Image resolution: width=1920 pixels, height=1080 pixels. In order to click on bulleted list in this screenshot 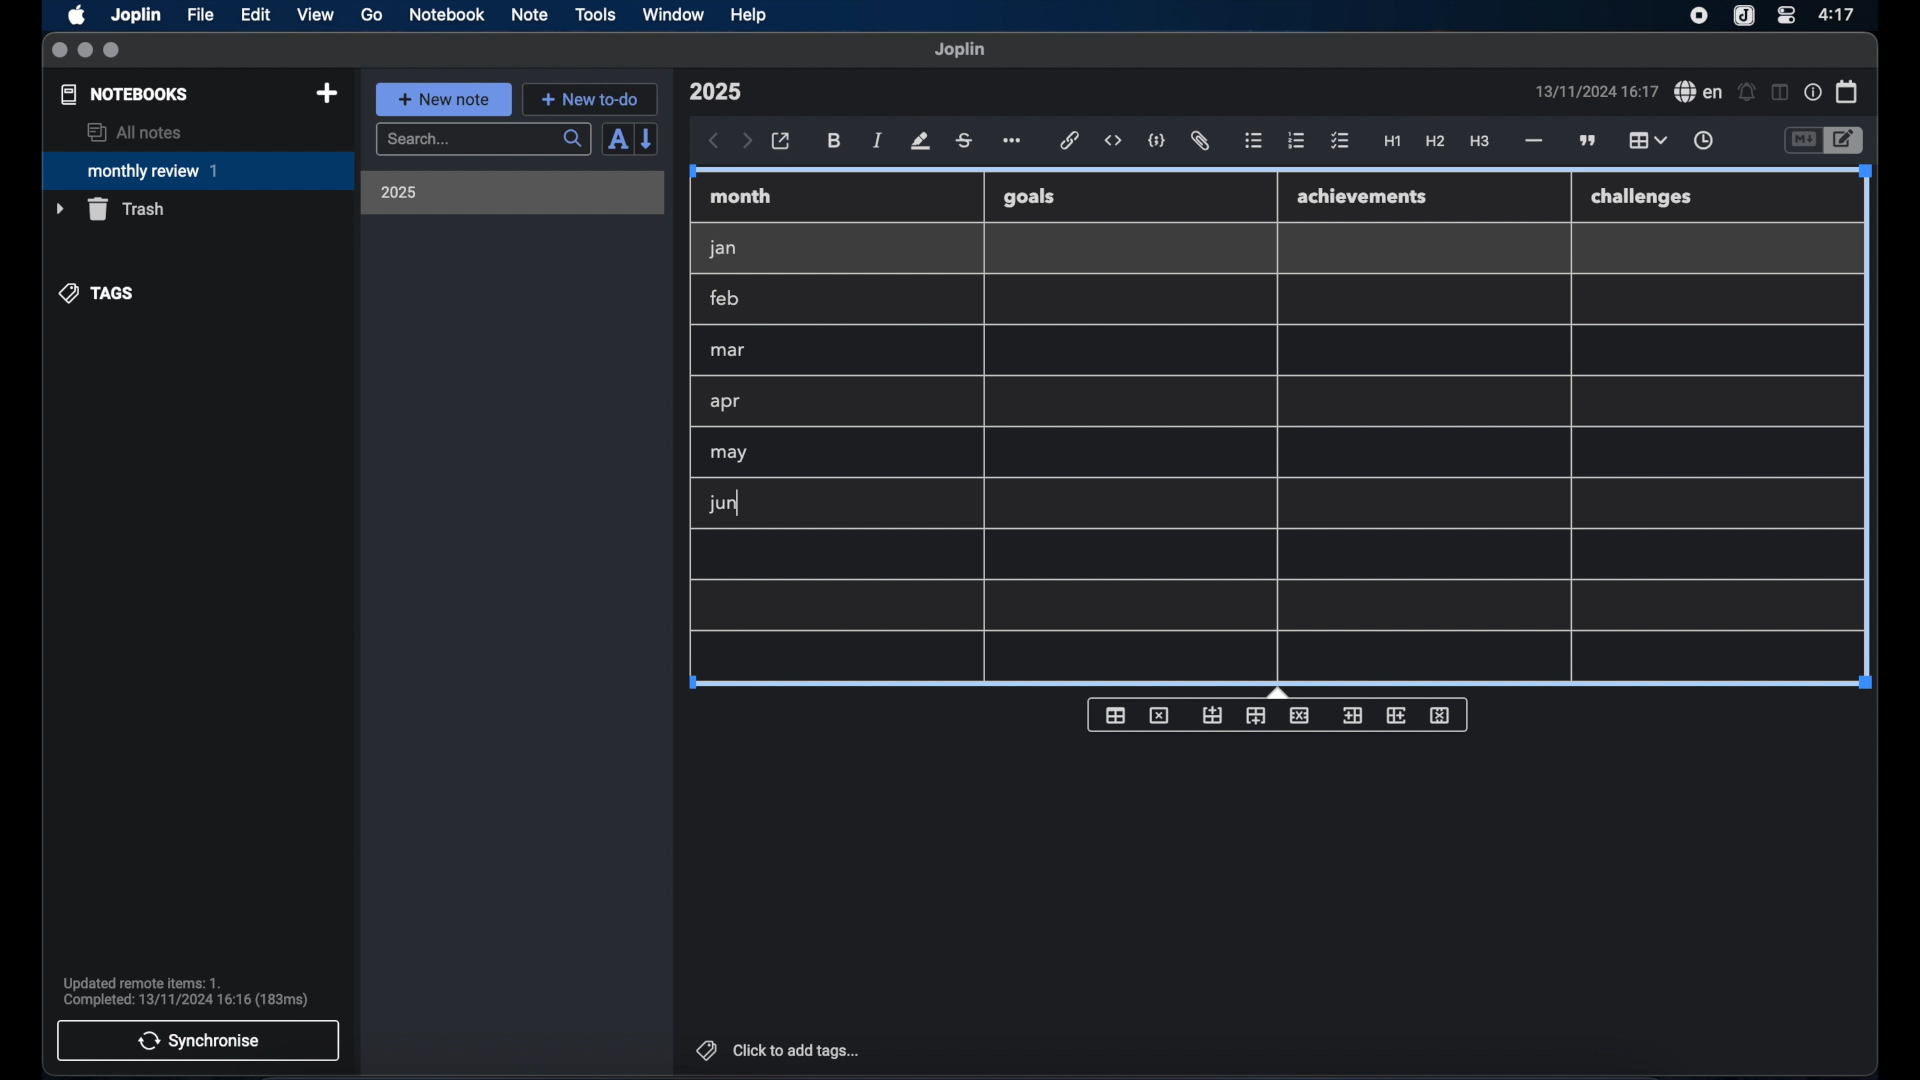, I will do `click(1253, 141)`.